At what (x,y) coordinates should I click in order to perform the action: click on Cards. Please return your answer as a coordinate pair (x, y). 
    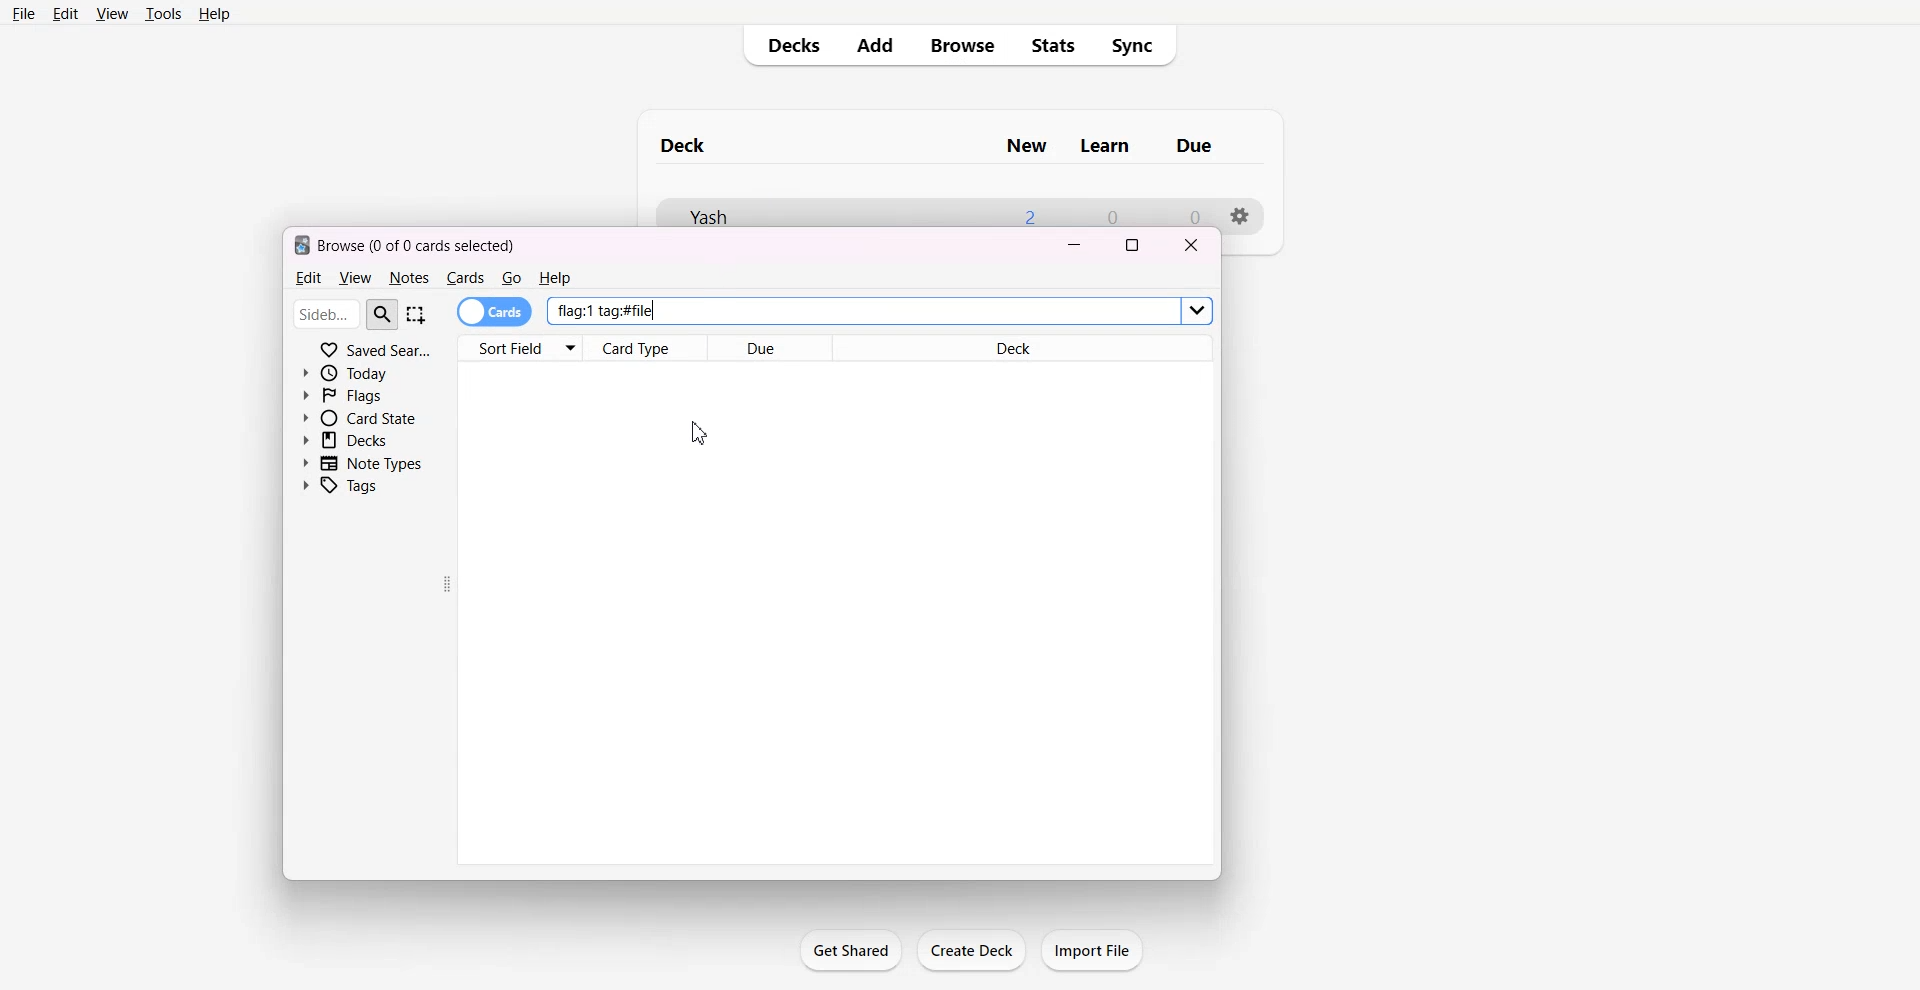
    Looking at the image, I should click on (495, 312).